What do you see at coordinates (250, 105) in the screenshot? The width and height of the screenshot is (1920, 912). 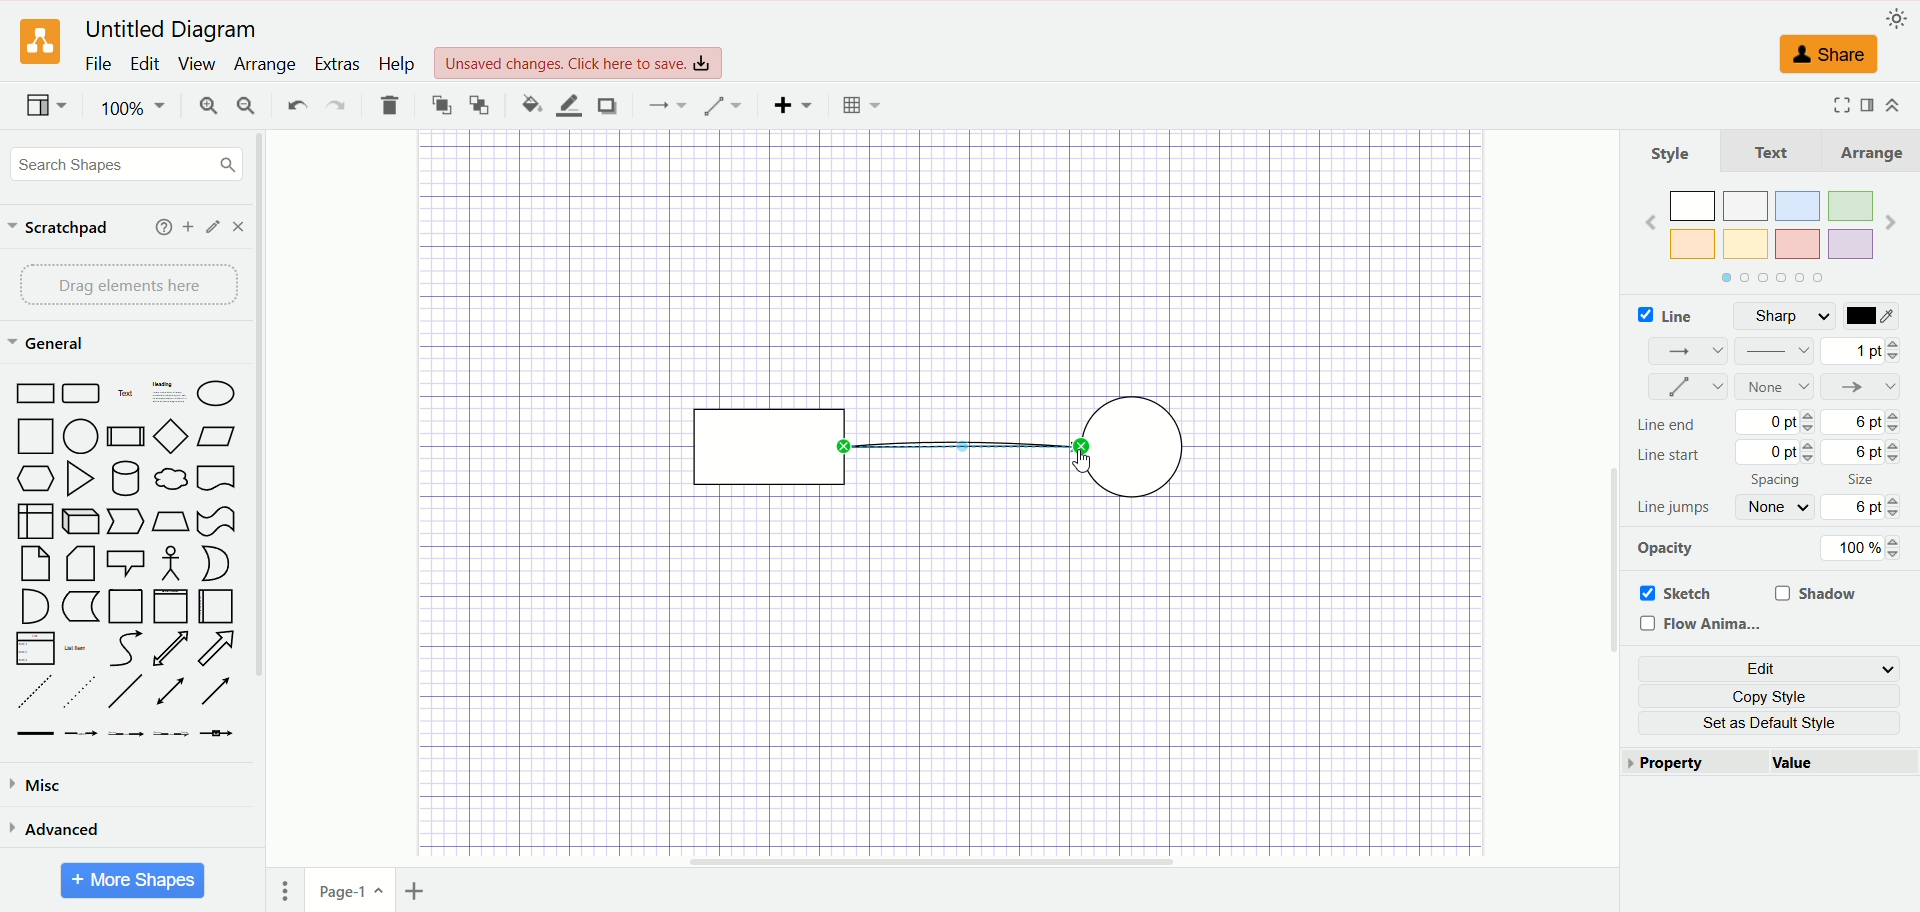 I see `zoom out` at bounding box center [250, 105].